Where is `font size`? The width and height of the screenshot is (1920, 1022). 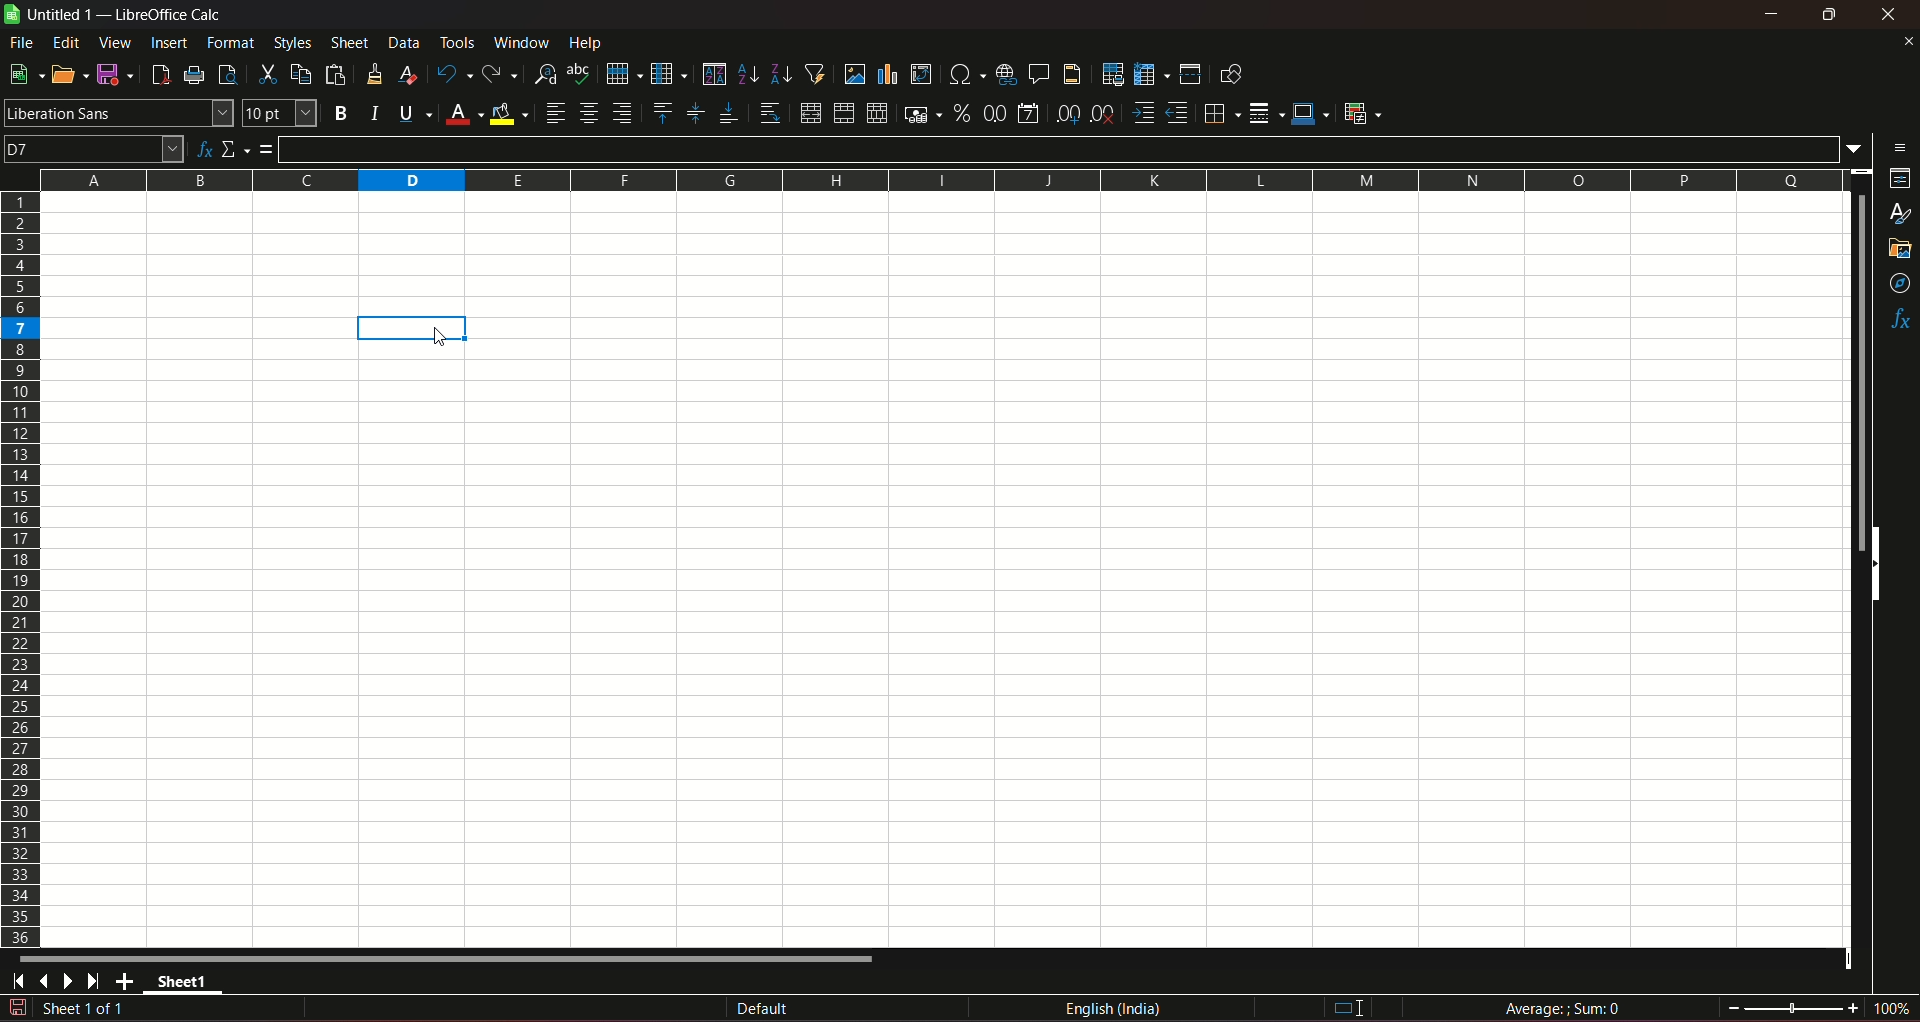 font size is located at coordinates (277, 114).